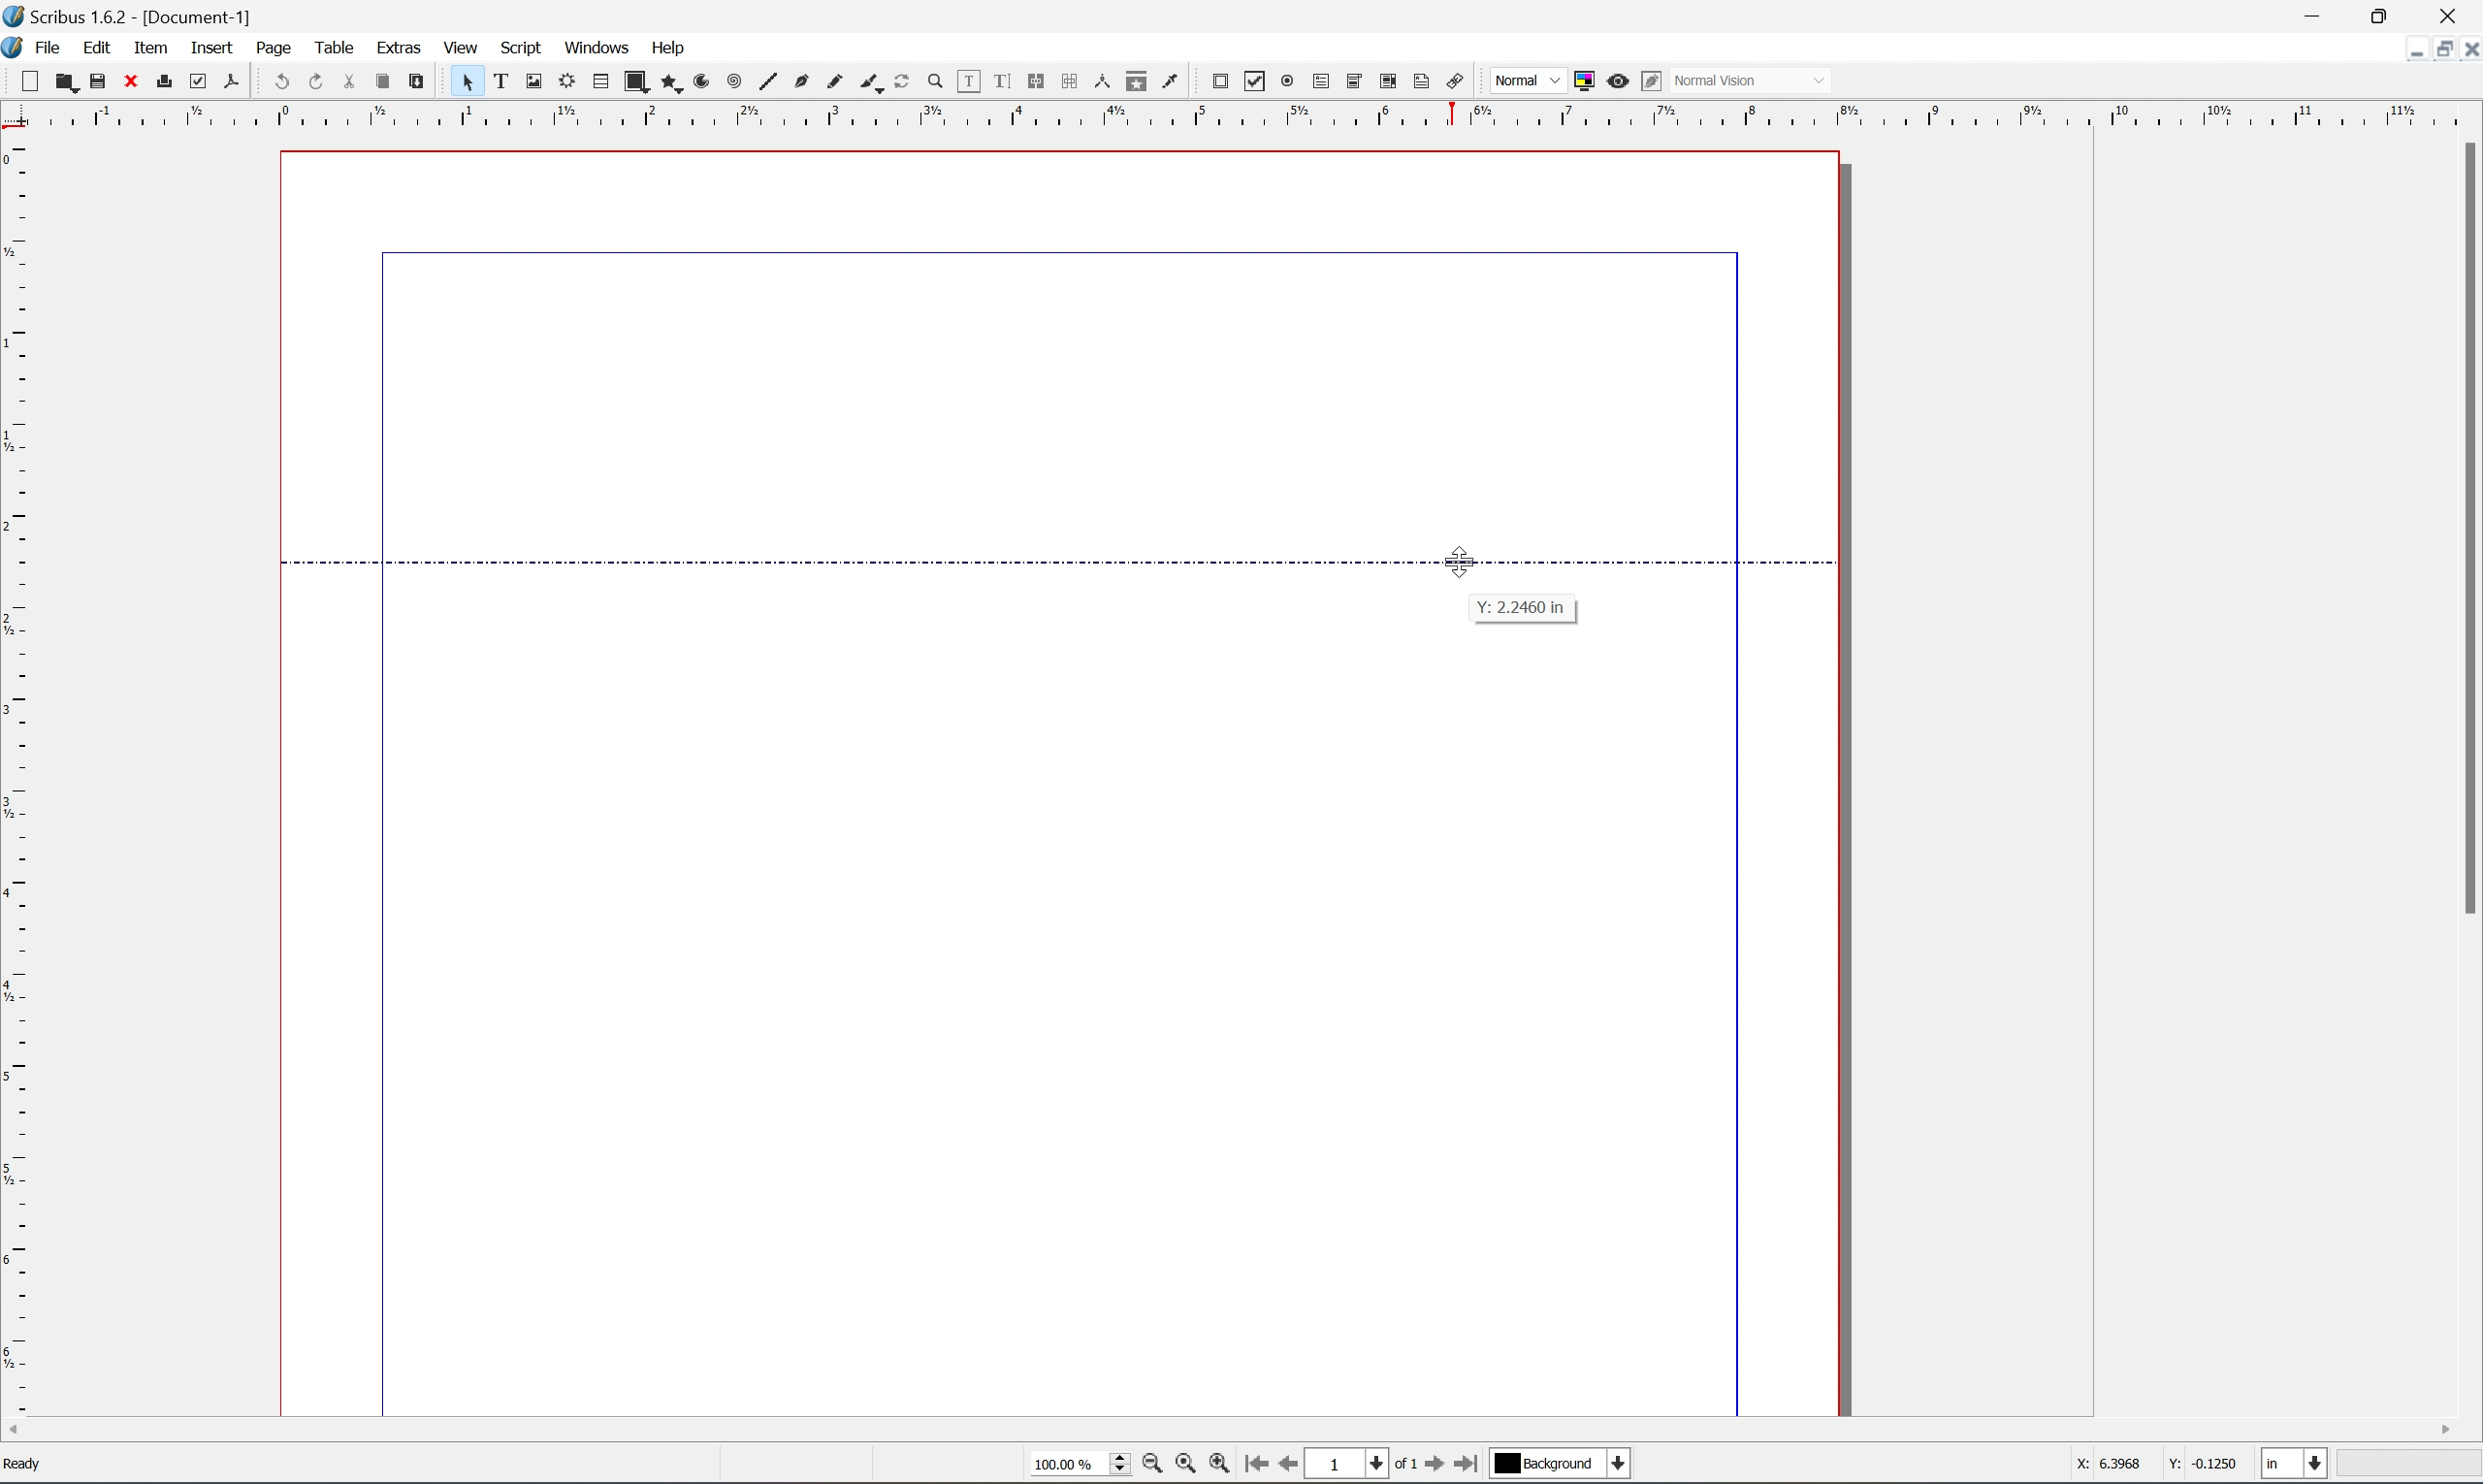 This screenshot has width=2483, height=1484. I want to click on edit, so click(91, 45).